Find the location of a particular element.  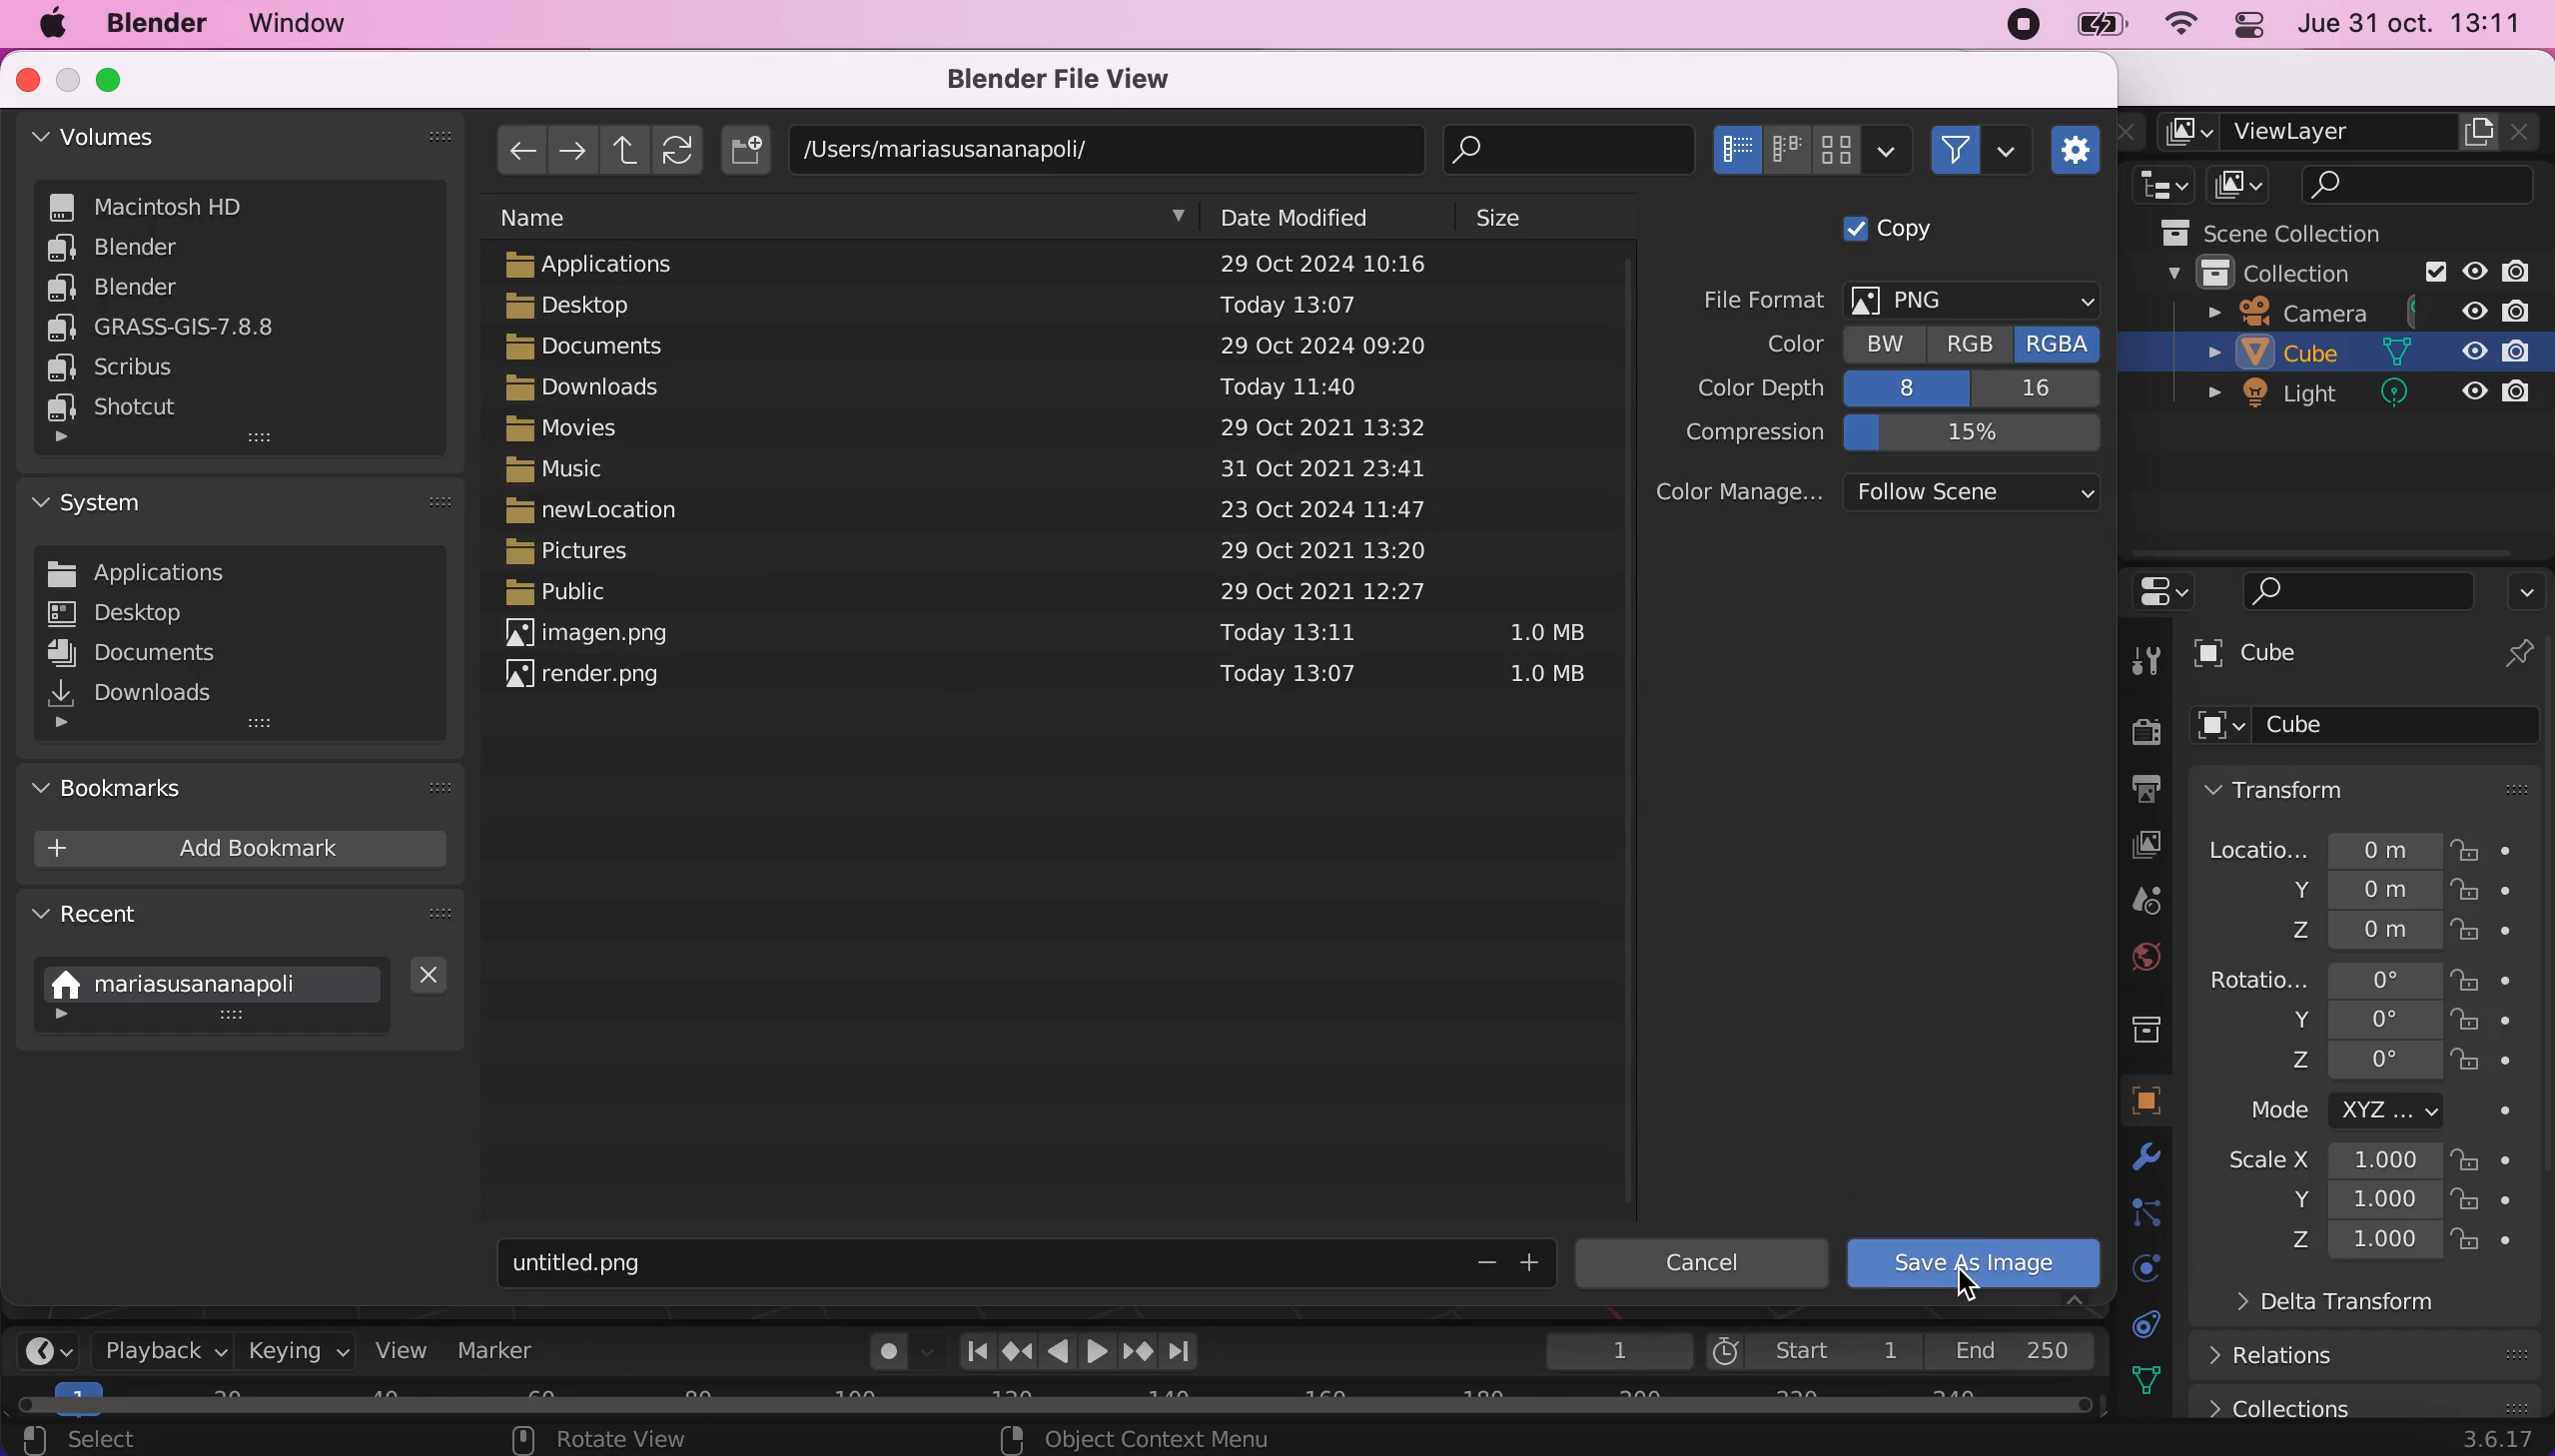

title of the image is located at coordinates (1030, 1264).